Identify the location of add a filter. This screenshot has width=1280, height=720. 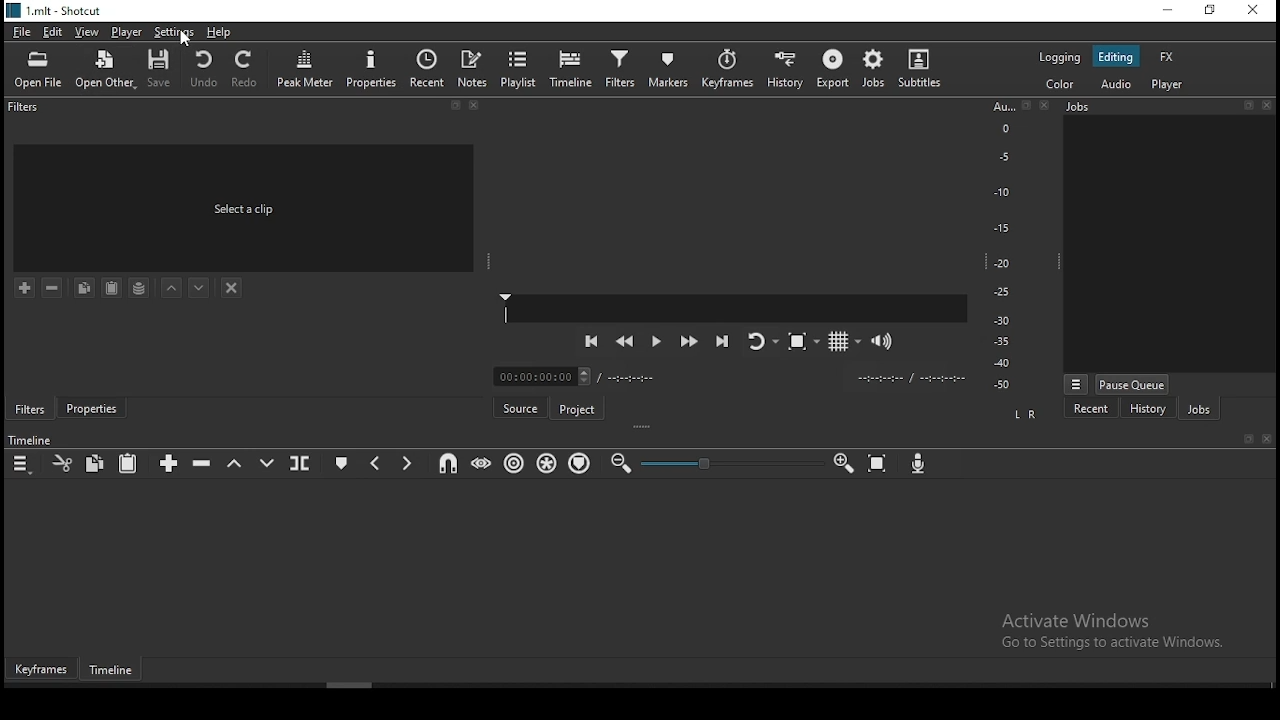
(26, 289).